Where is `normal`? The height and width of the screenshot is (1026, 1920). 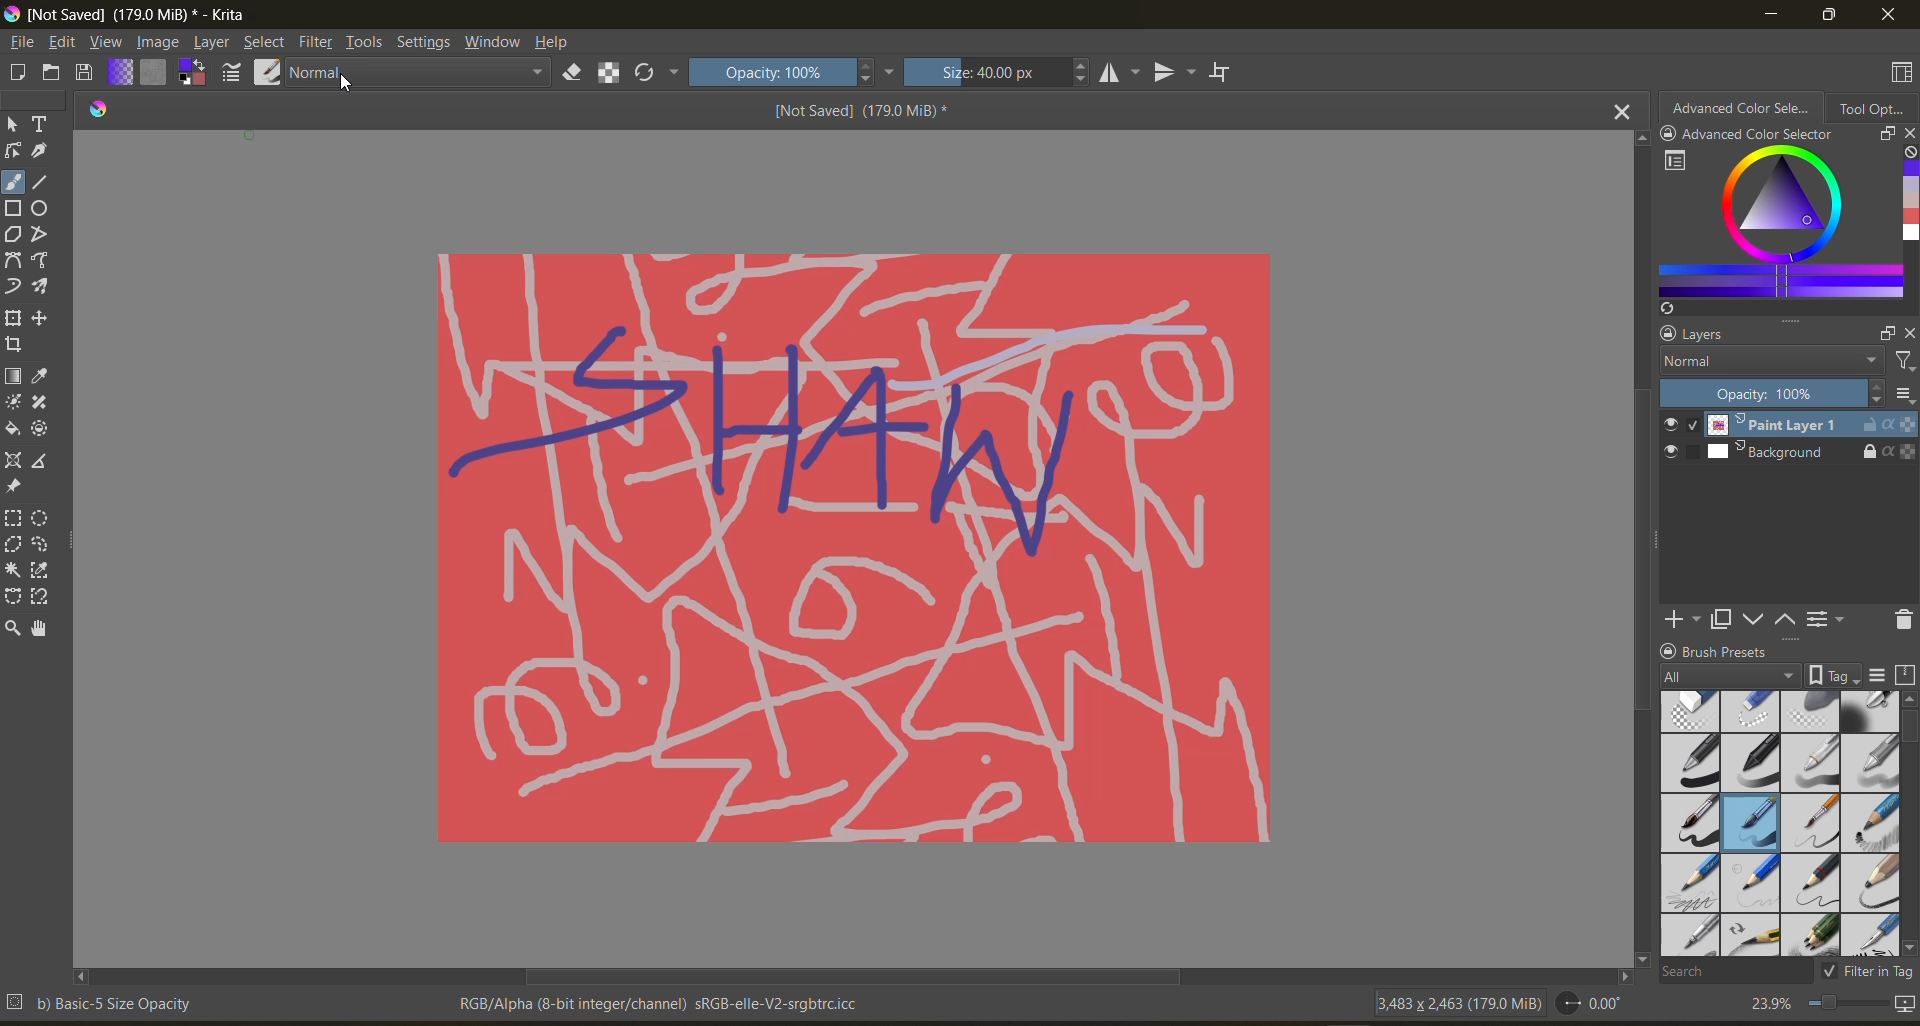
normal is located at coordinates (419, 73).